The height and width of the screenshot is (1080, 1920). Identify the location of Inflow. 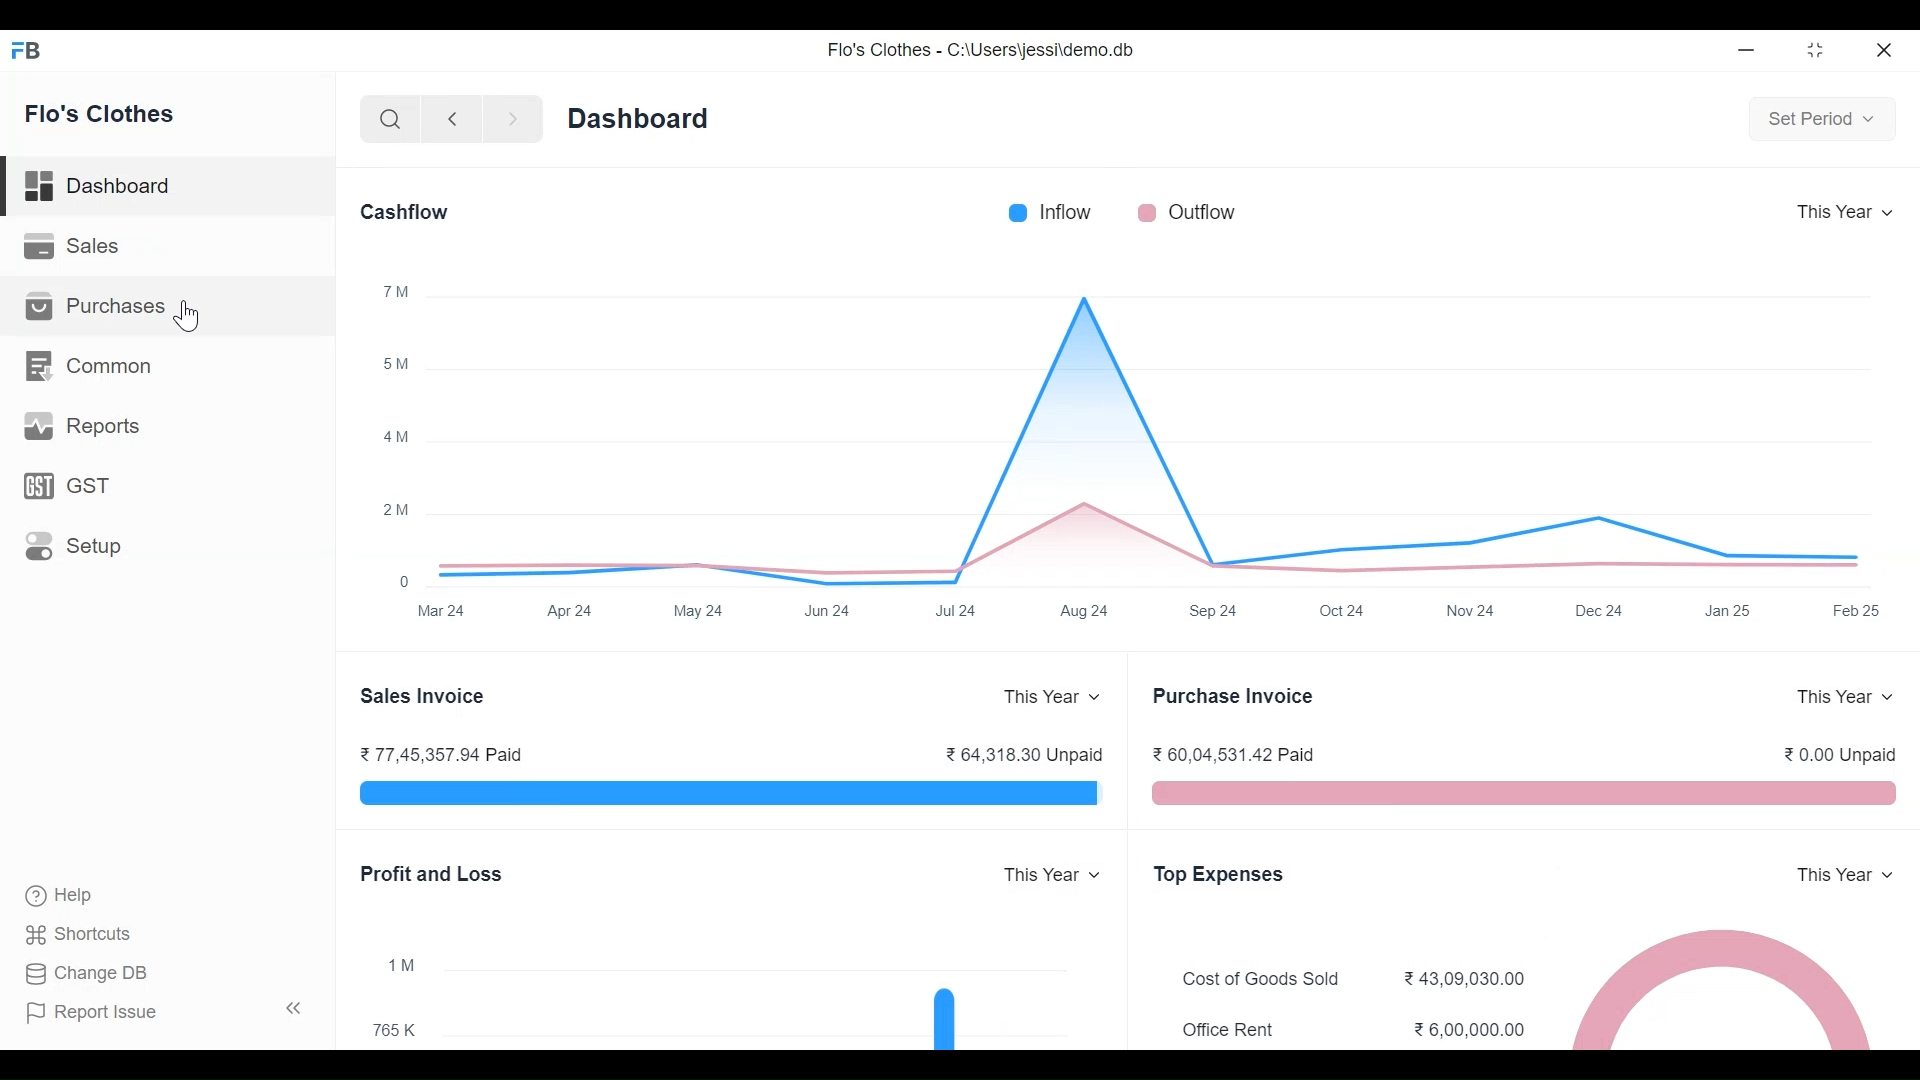
(1070, 212).